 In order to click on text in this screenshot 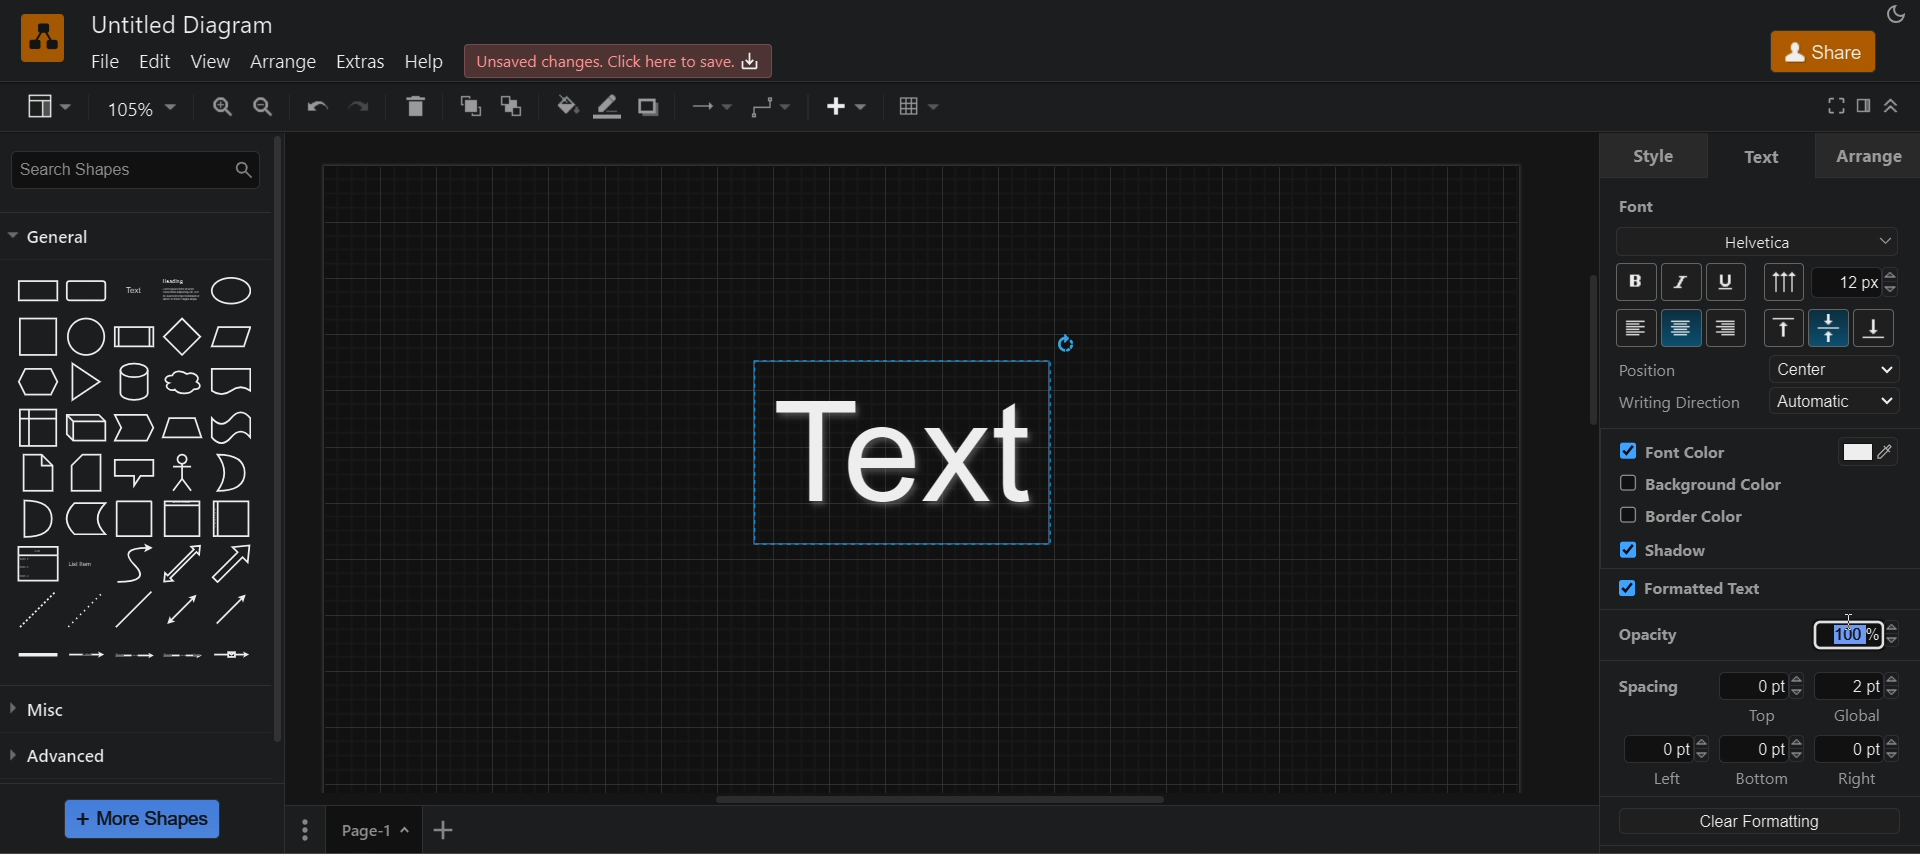, I will do `click(1764, 157)`.